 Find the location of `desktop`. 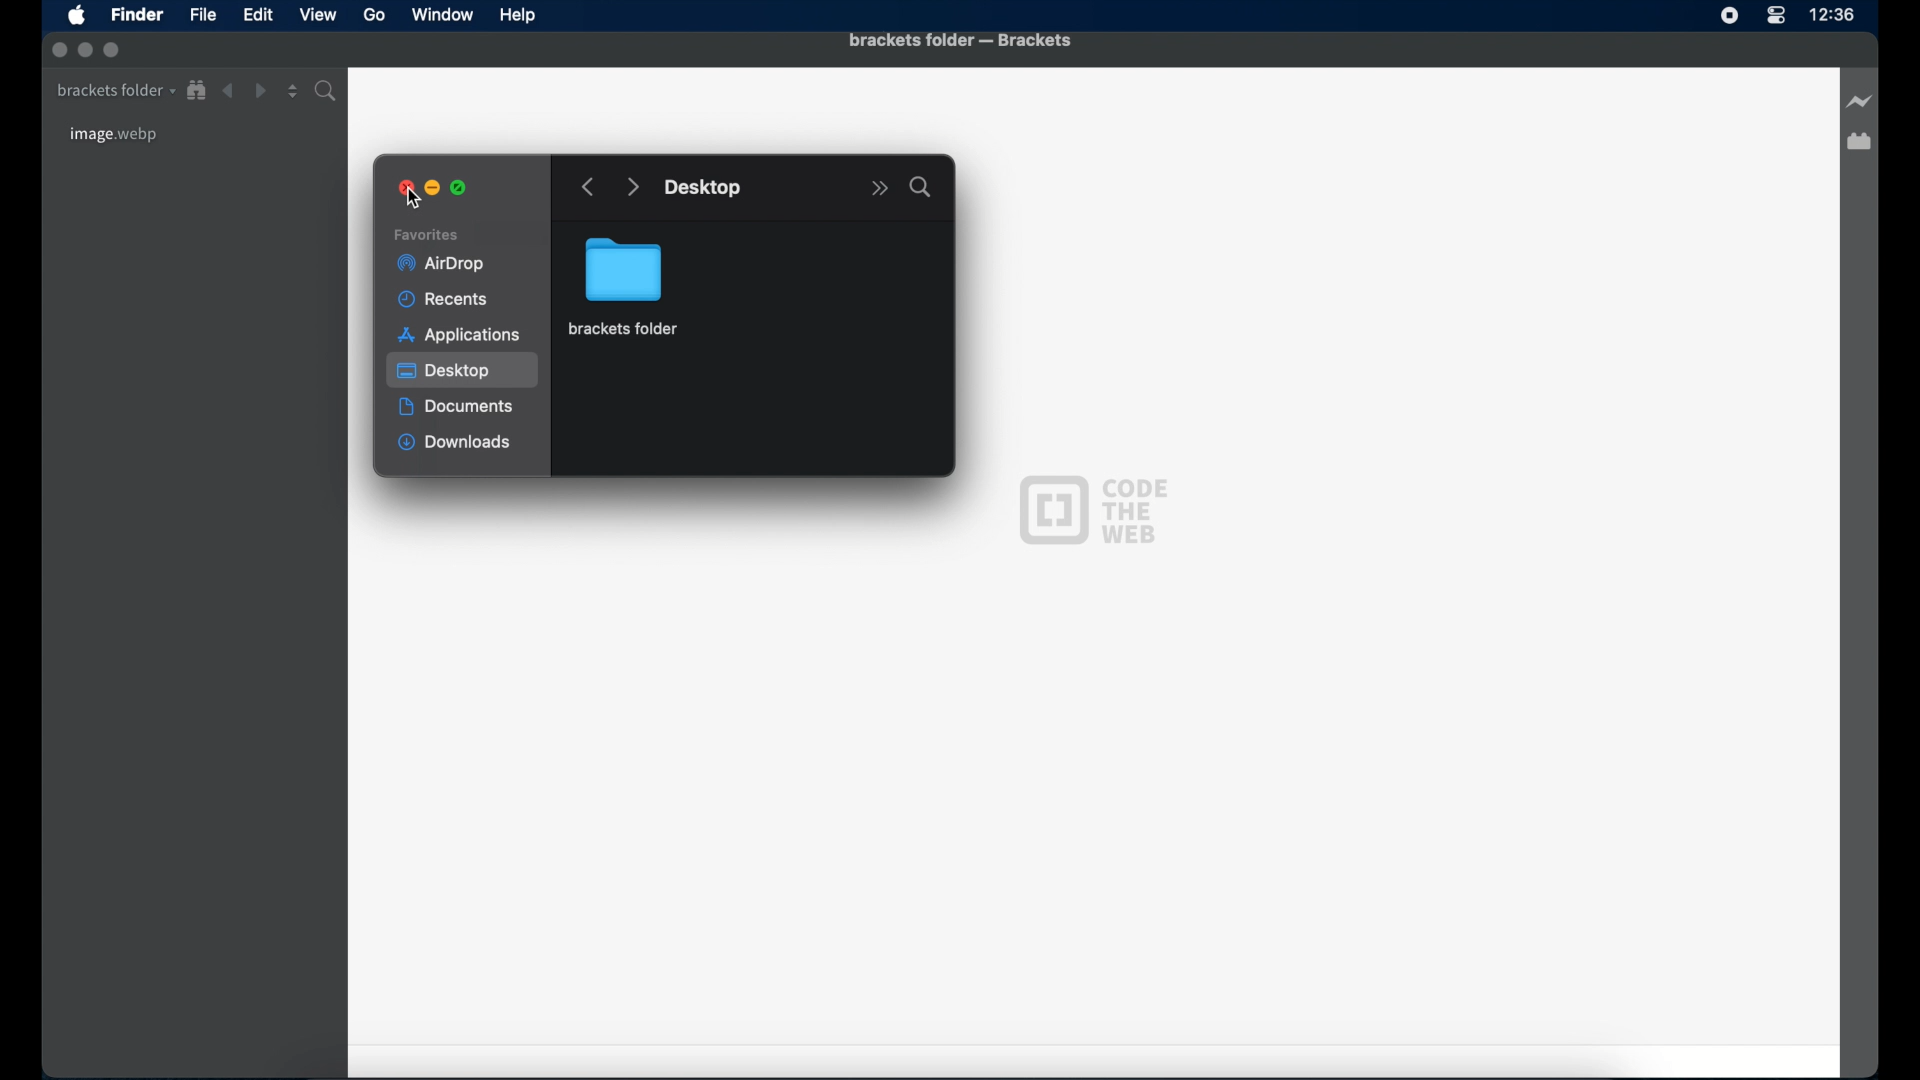

desktop is located at coordinates (705, 189).